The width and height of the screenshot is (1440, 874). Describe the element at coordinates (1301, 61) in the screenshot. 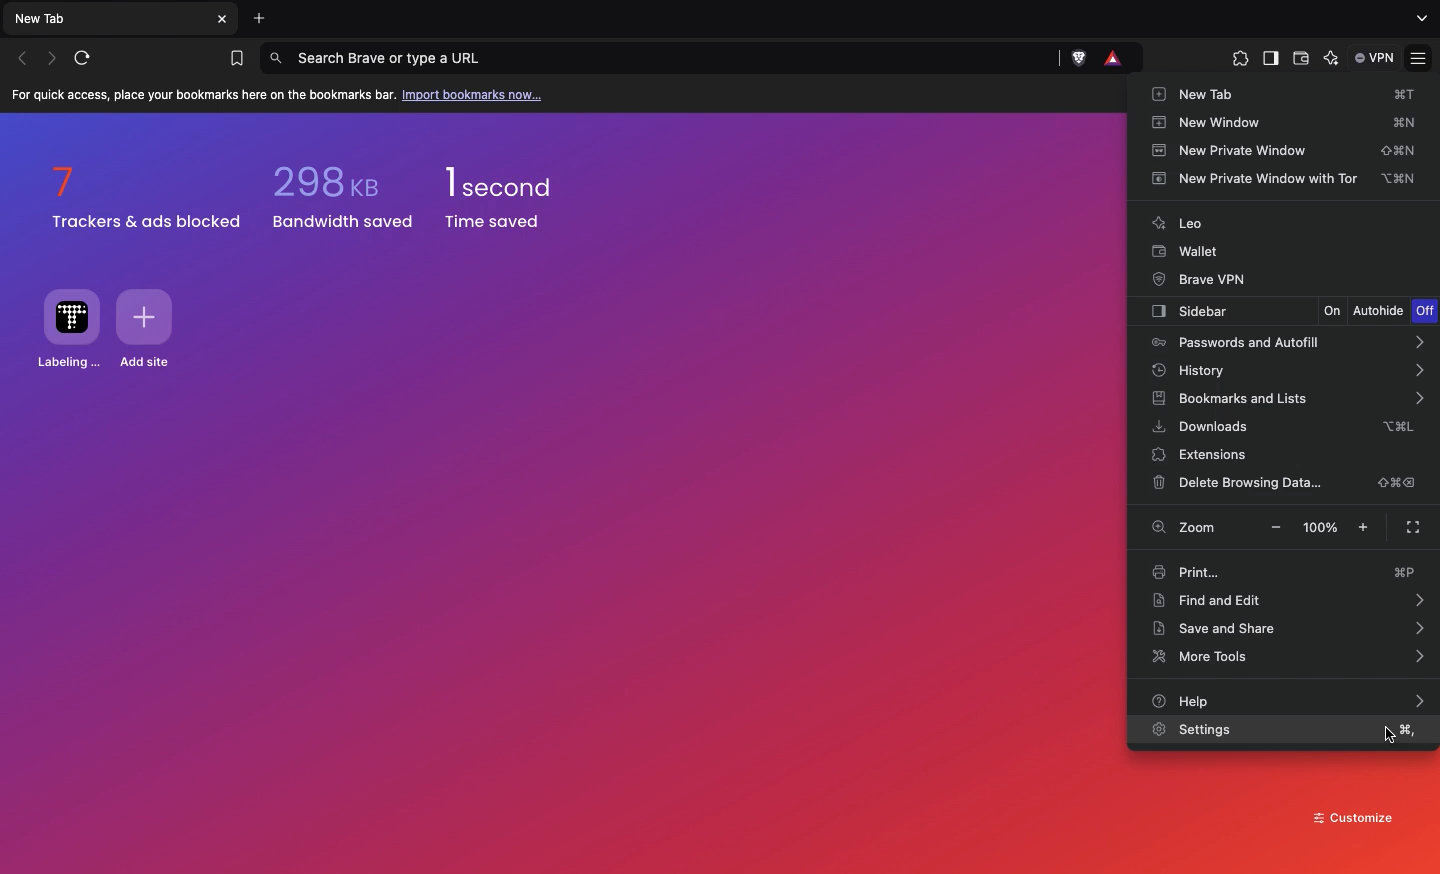

I see `Wallet` at that location.